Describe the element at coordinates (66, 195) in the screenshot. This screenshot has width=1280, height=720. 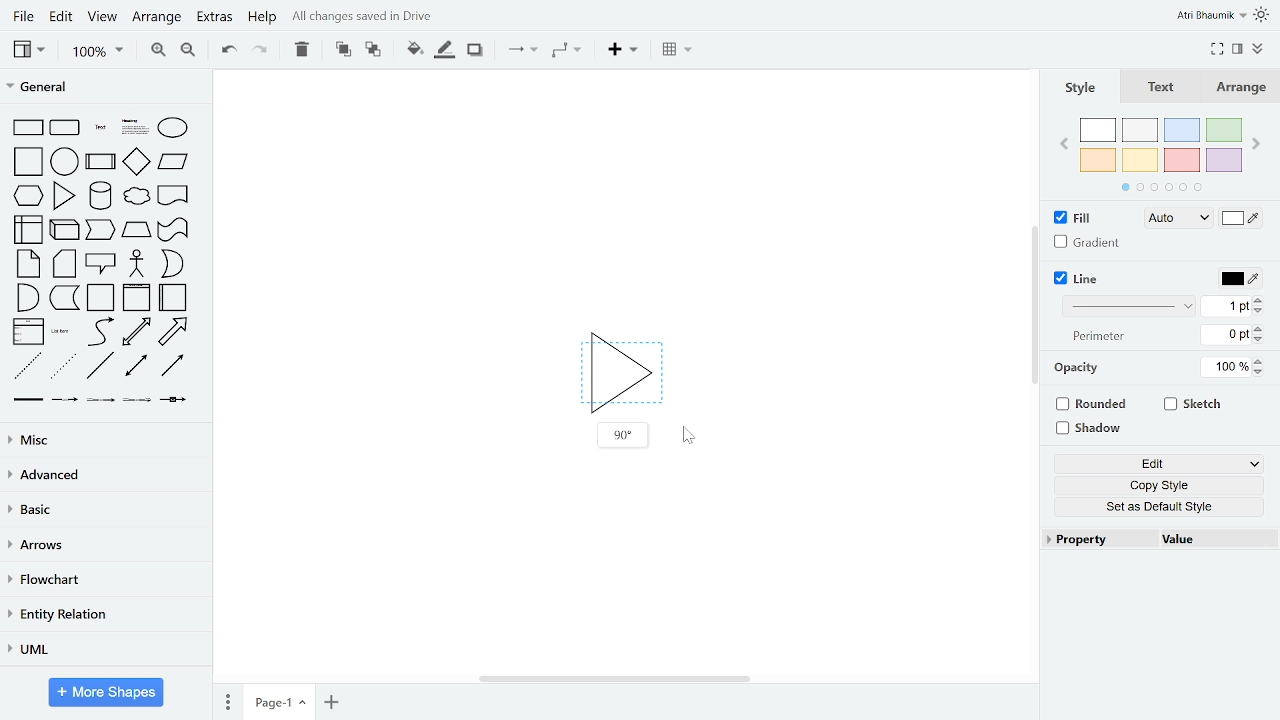
I see `triangle` at that location.